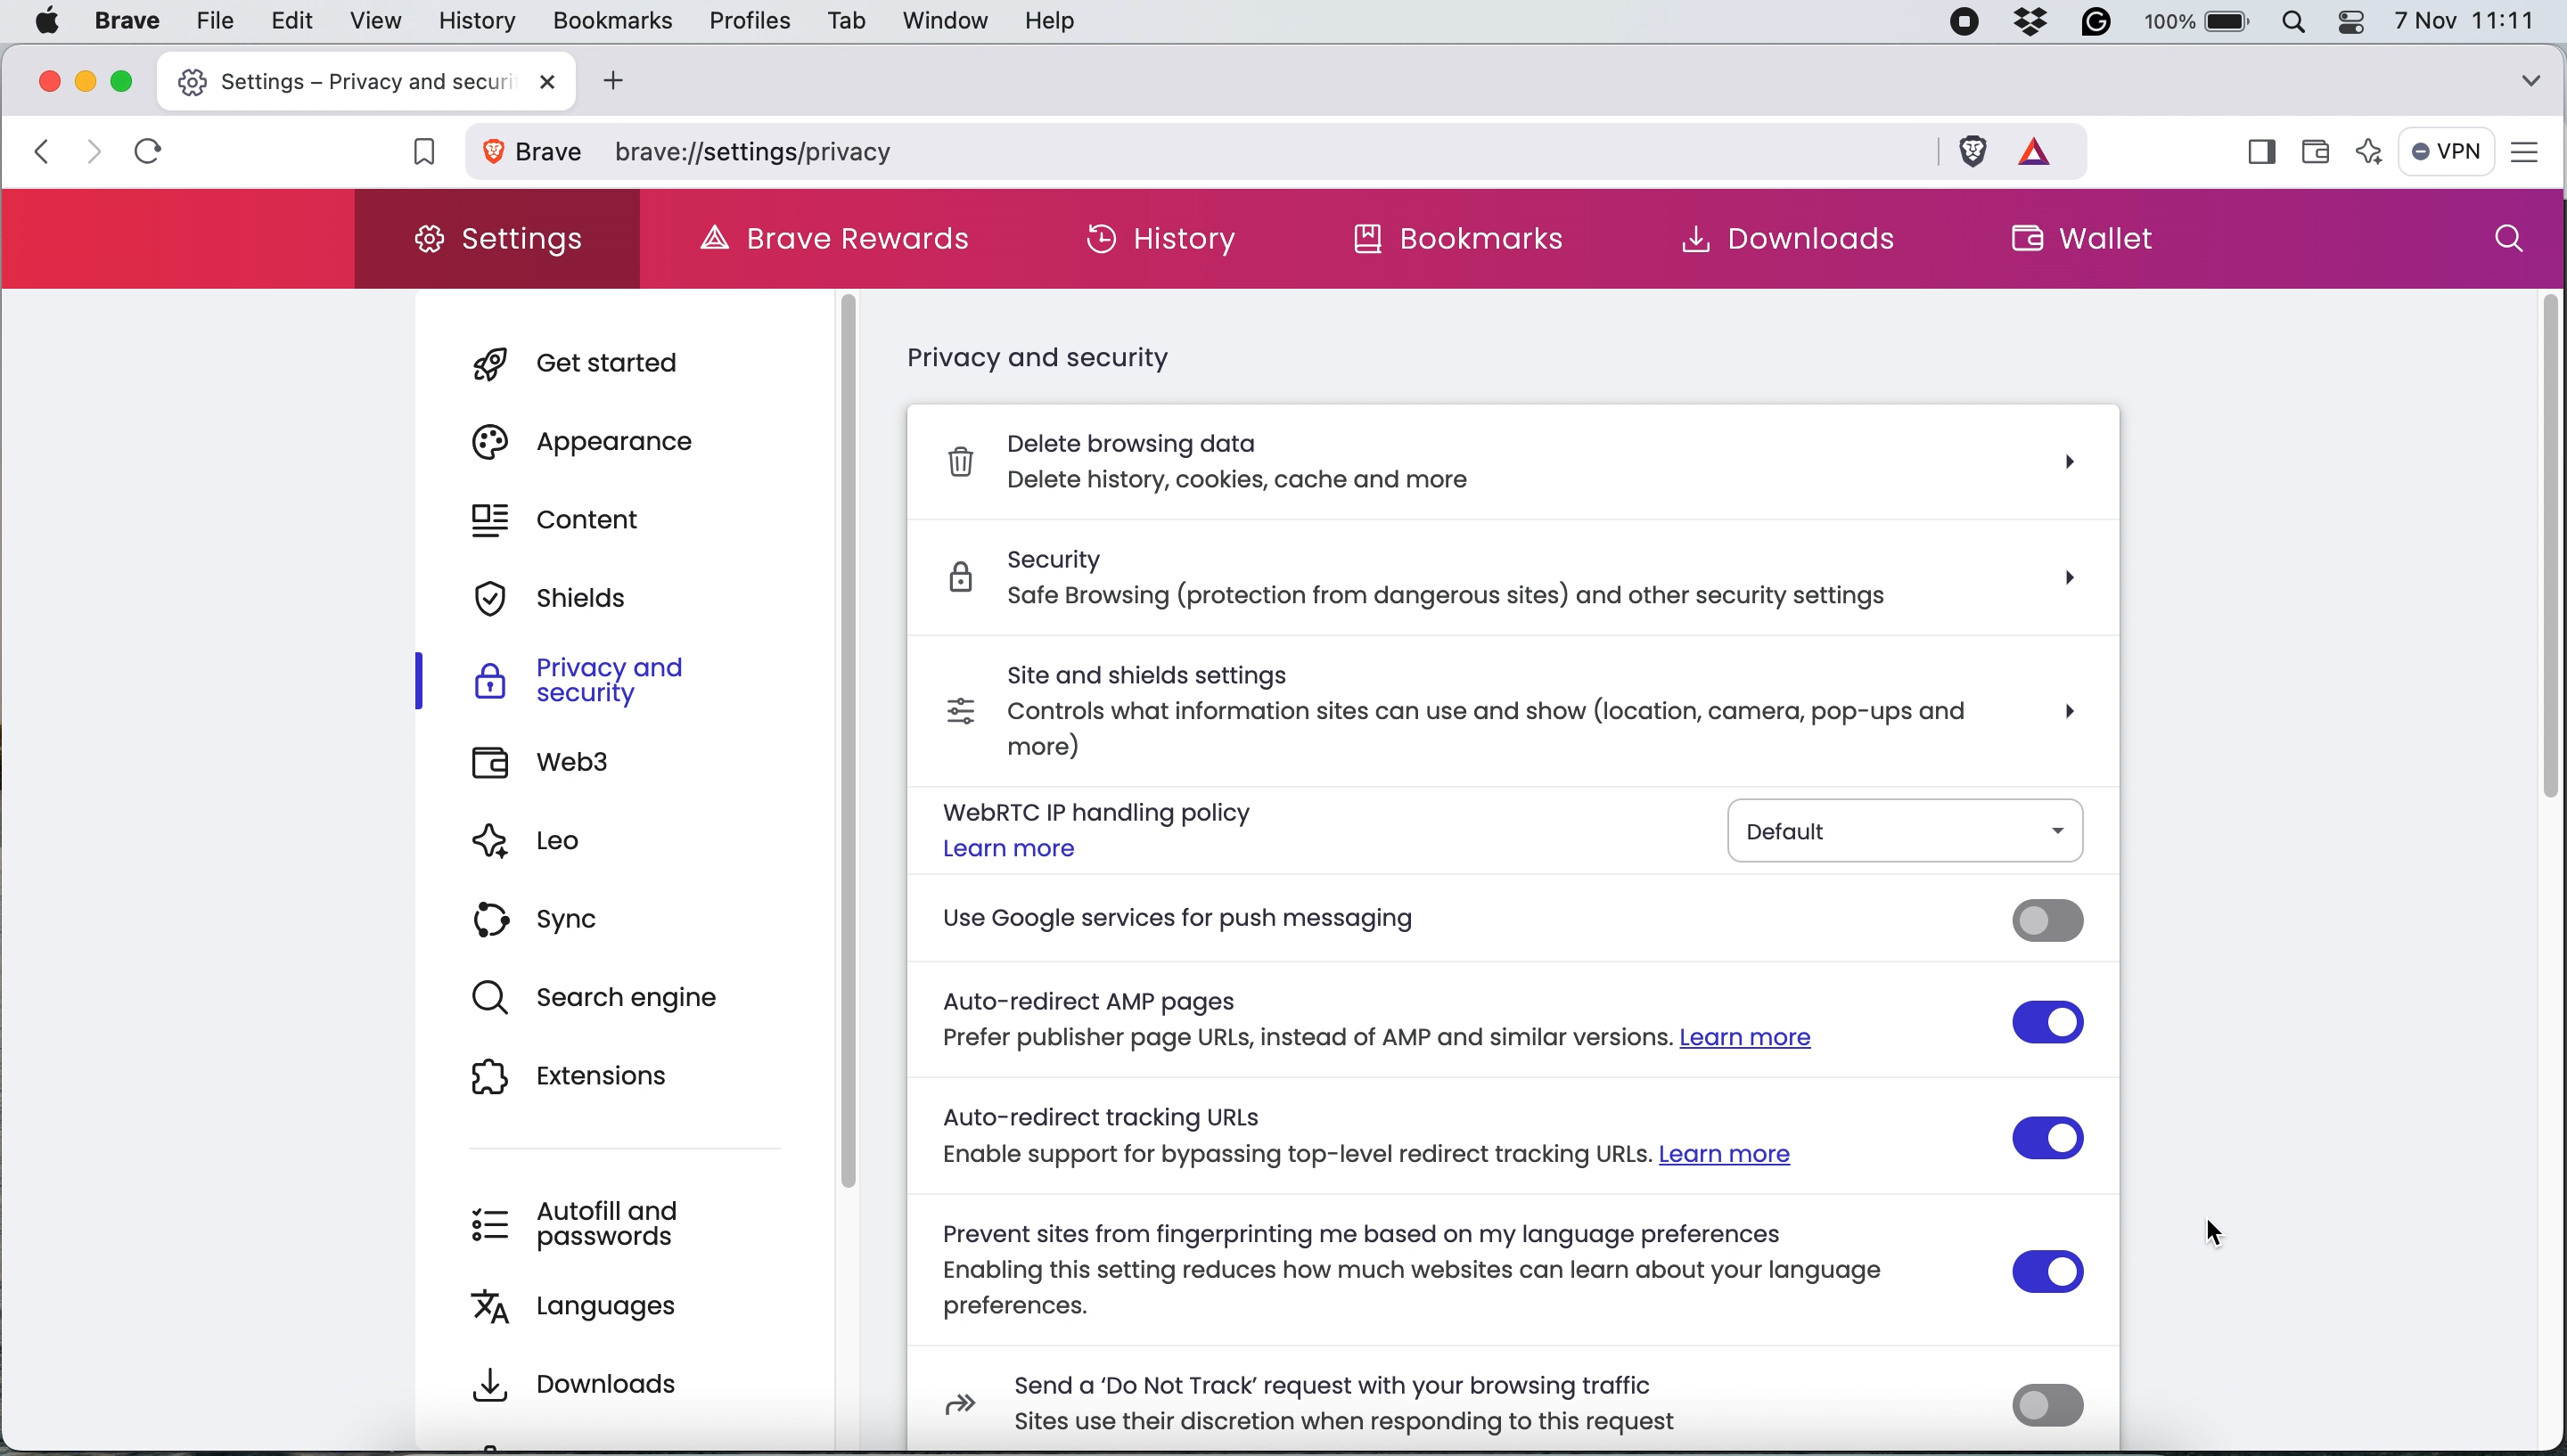 The image size is (2567, 1456). I want to click on use google services for push messaging toggle switch, so click(2048, 919).